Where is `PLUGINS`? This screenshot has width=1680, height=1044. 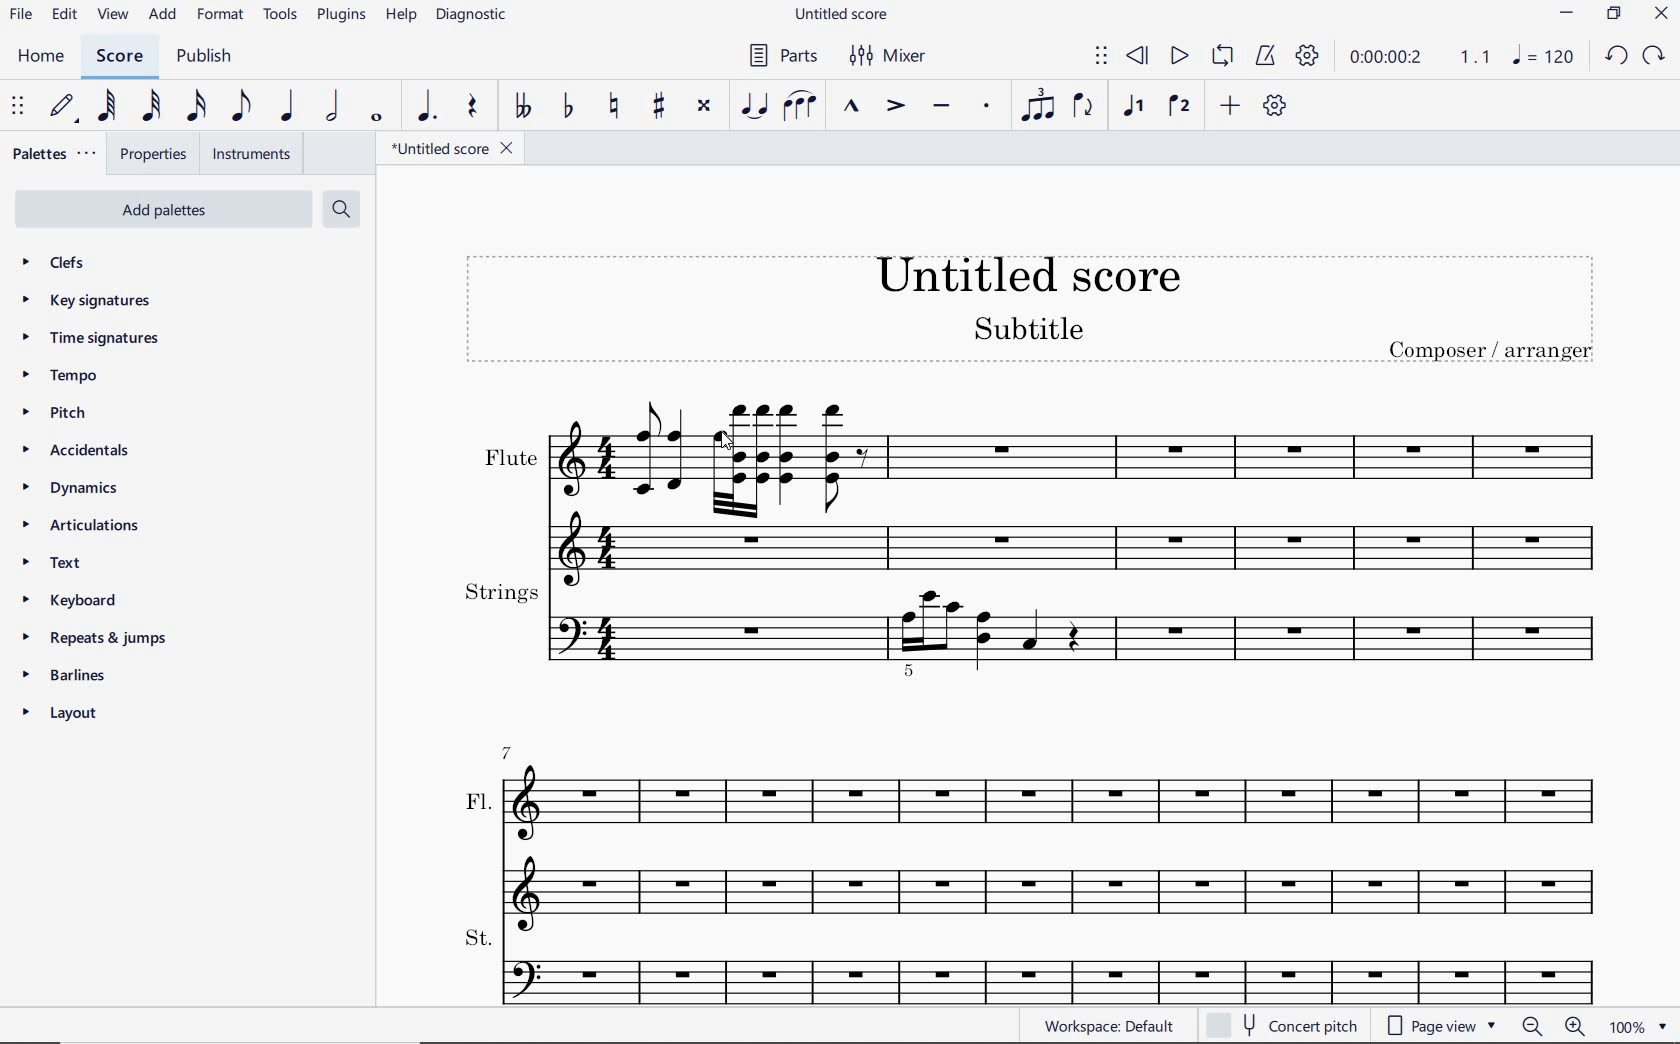
PLUGINS is located at coordinates (340, 14).